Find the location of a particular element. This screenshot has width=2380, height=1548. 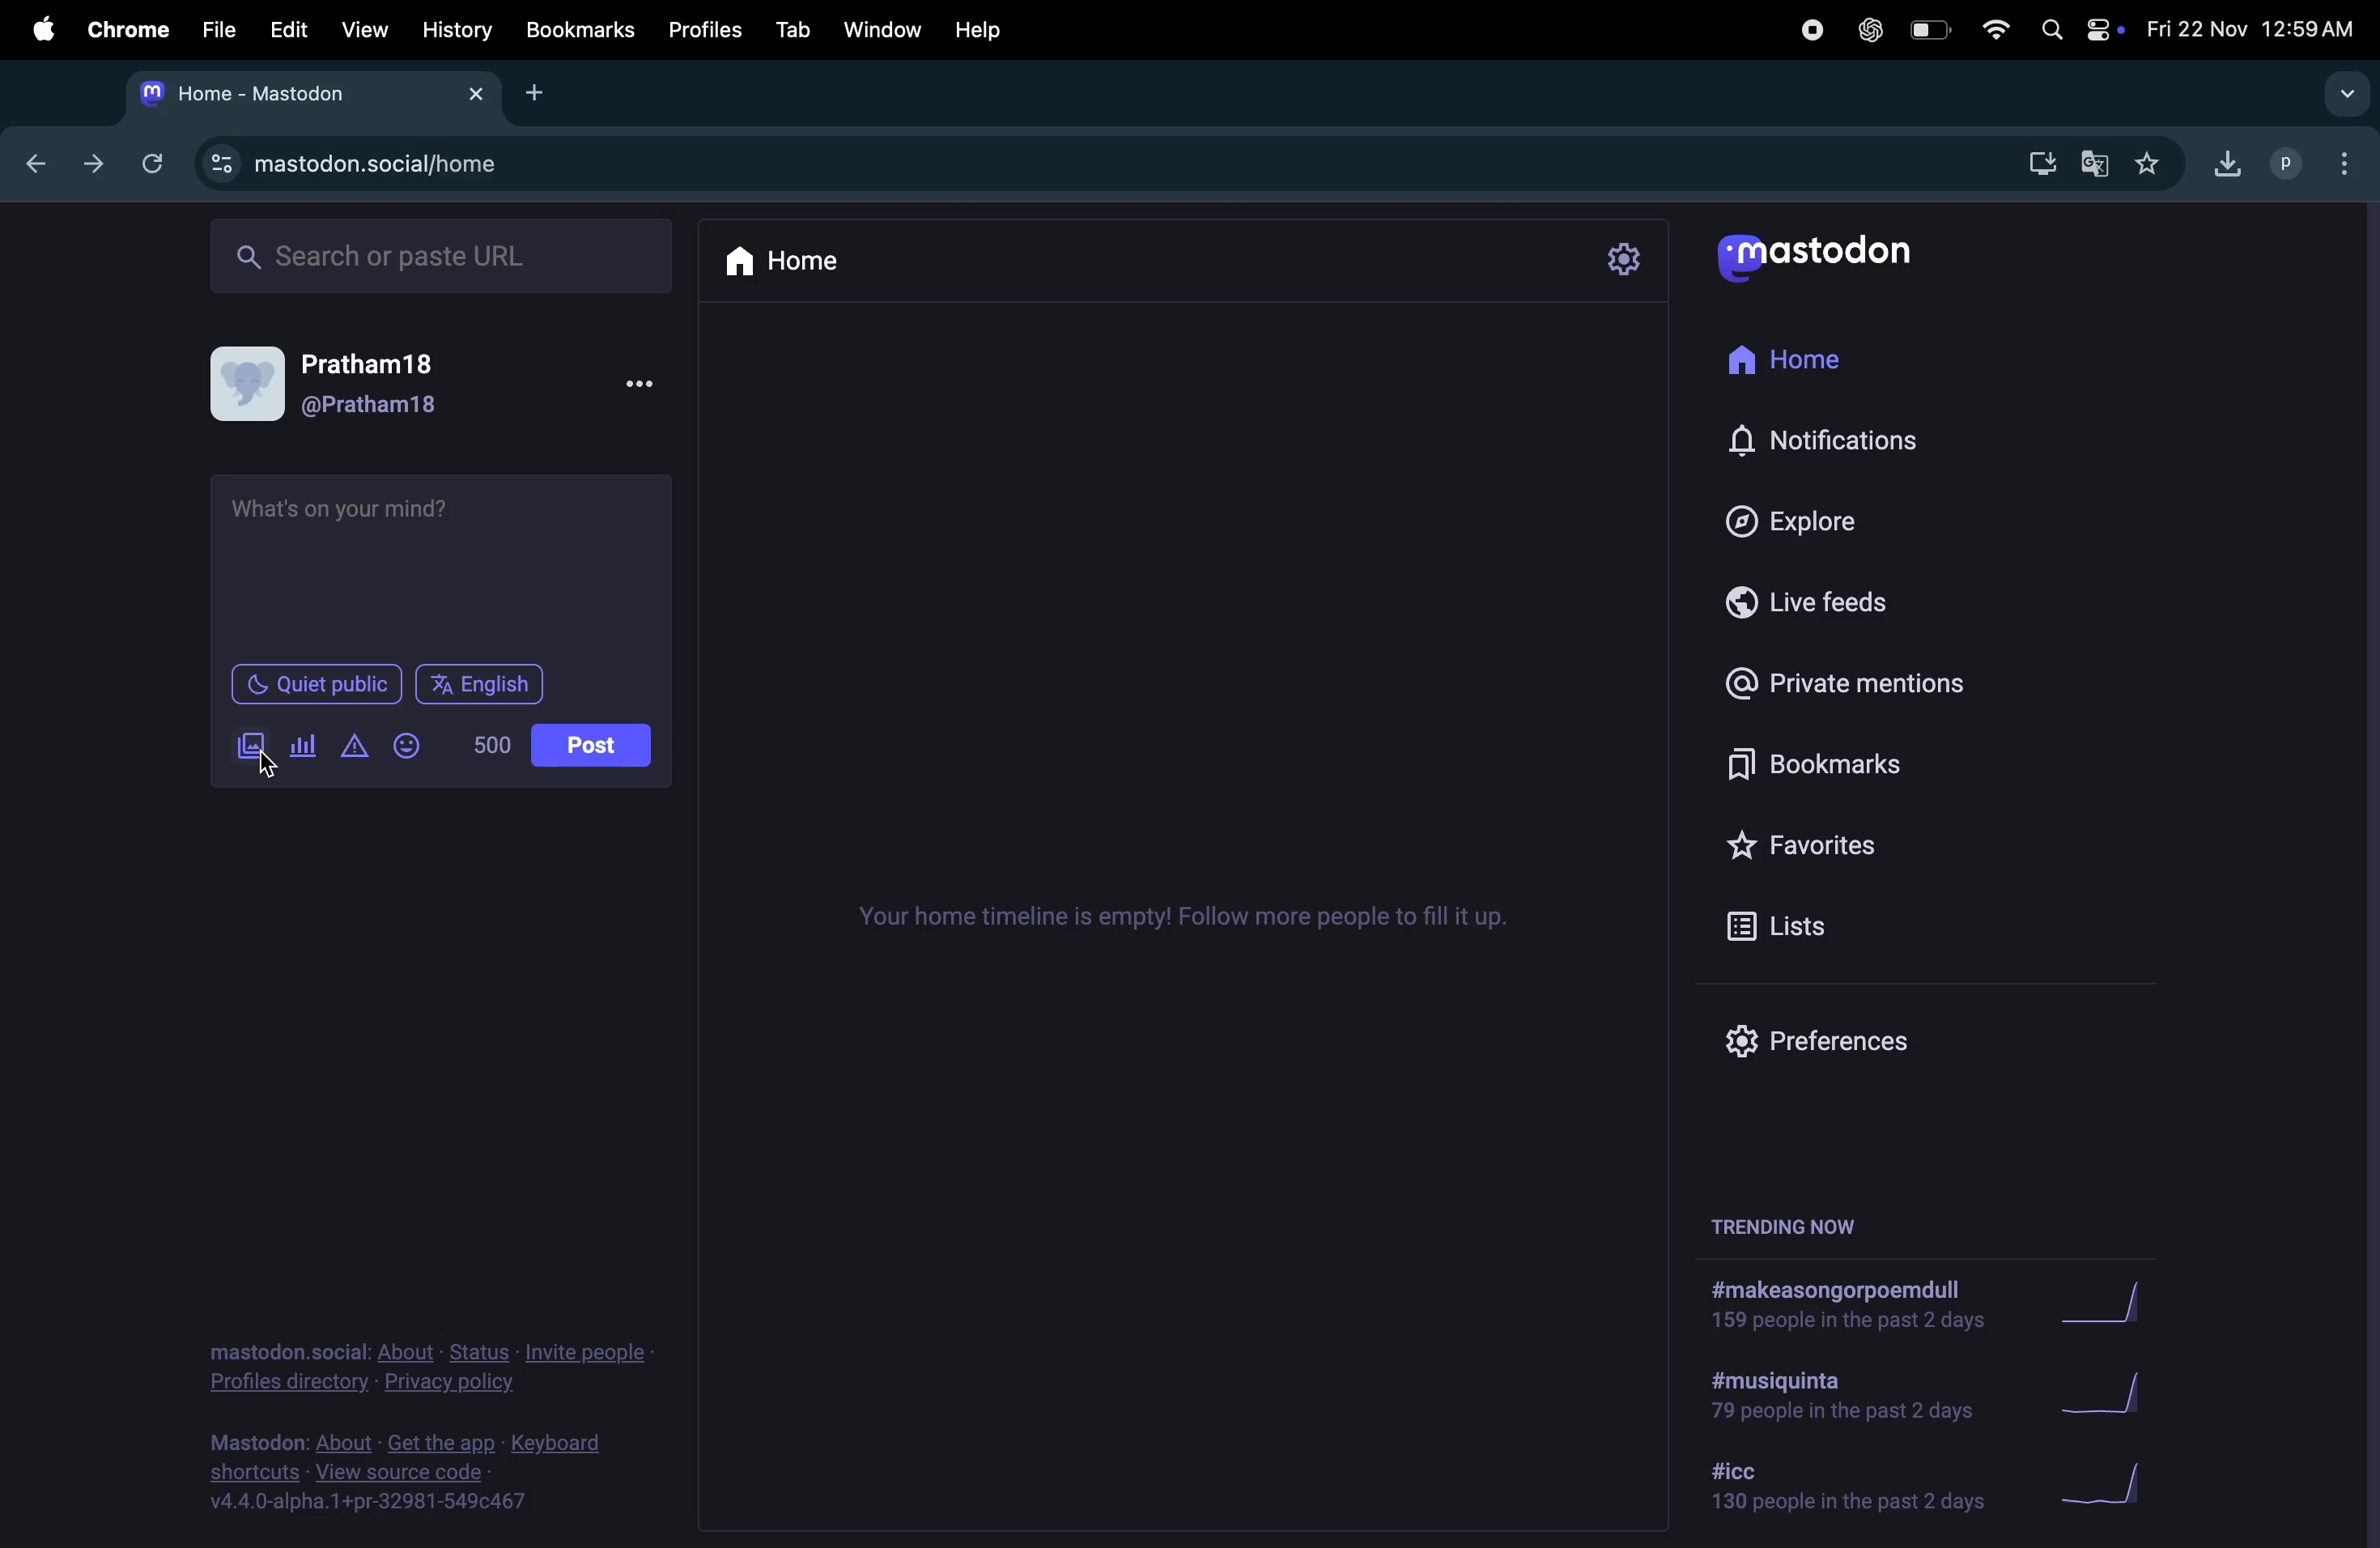

spotlight search is located at coordinates (2052, 29).